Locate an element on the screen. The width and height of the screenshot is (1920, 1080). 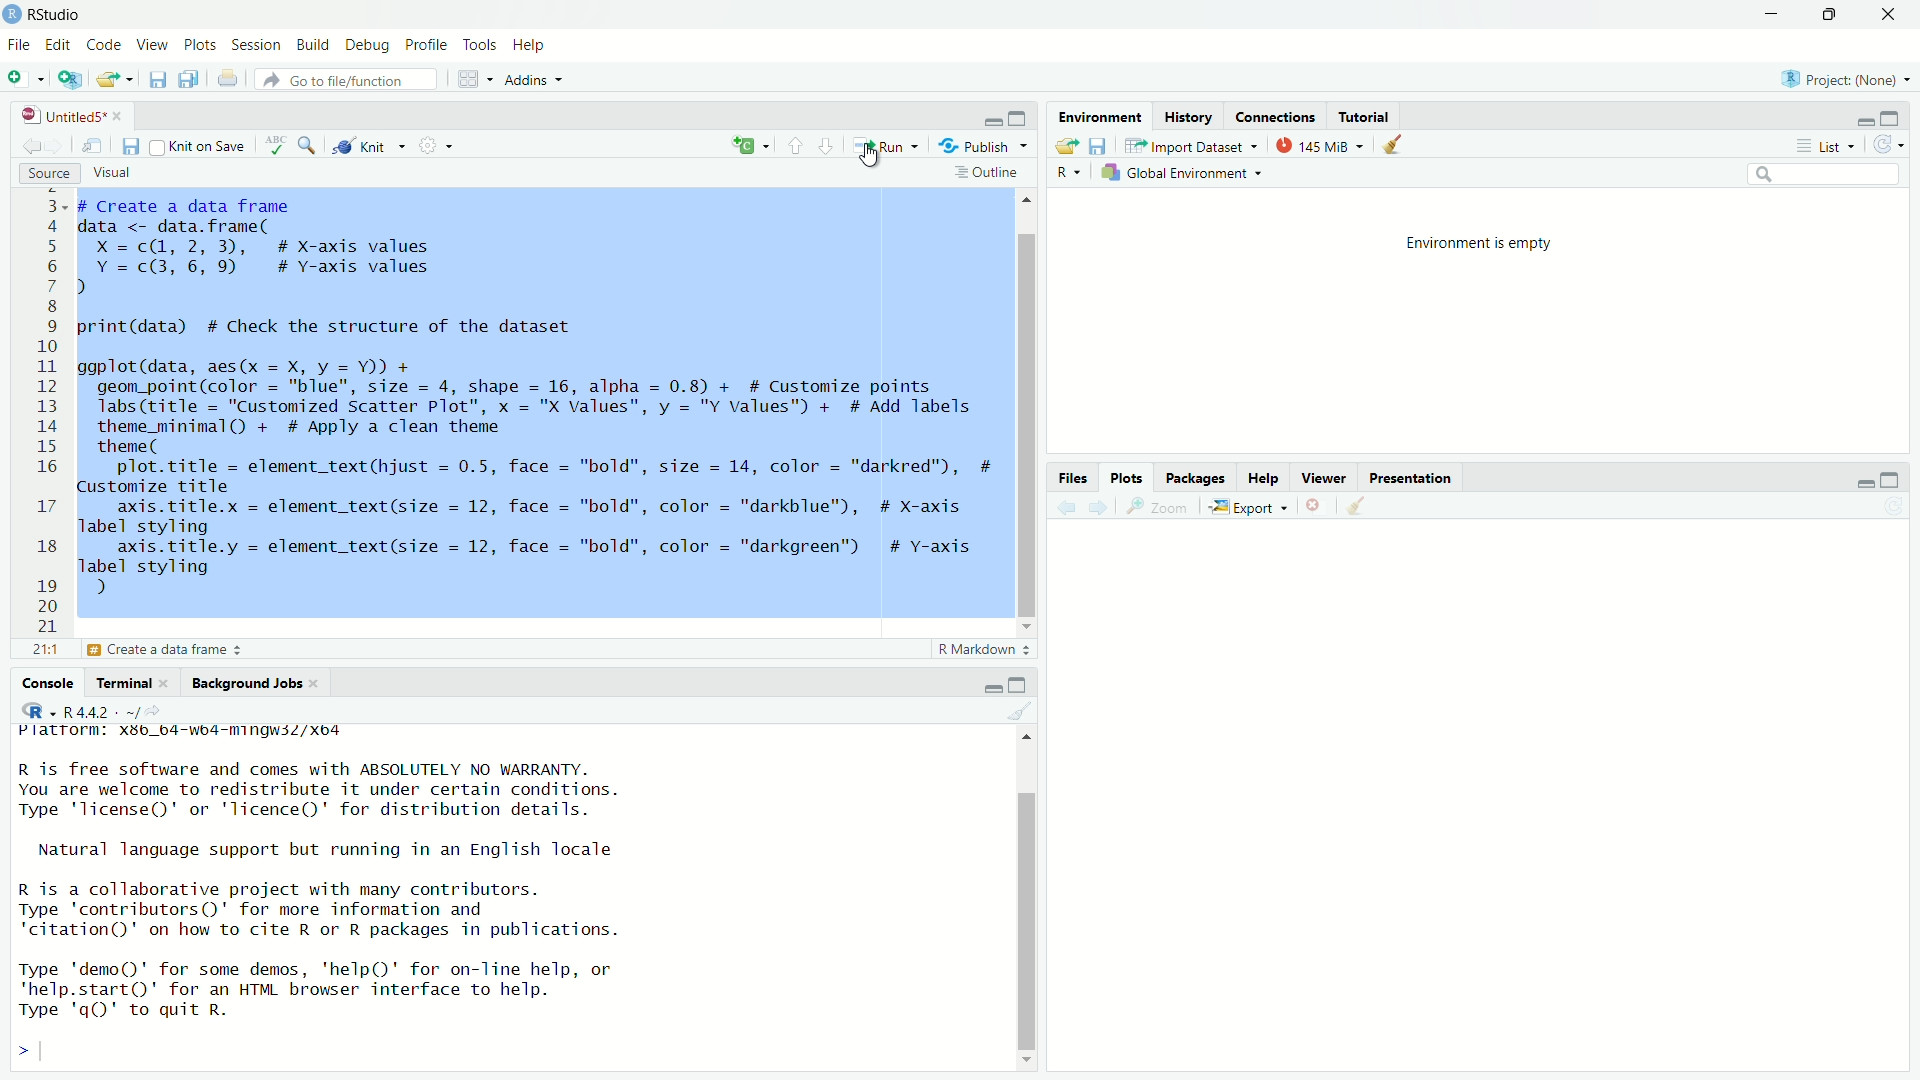
Go to file/function is located at coordinates (345, 79).